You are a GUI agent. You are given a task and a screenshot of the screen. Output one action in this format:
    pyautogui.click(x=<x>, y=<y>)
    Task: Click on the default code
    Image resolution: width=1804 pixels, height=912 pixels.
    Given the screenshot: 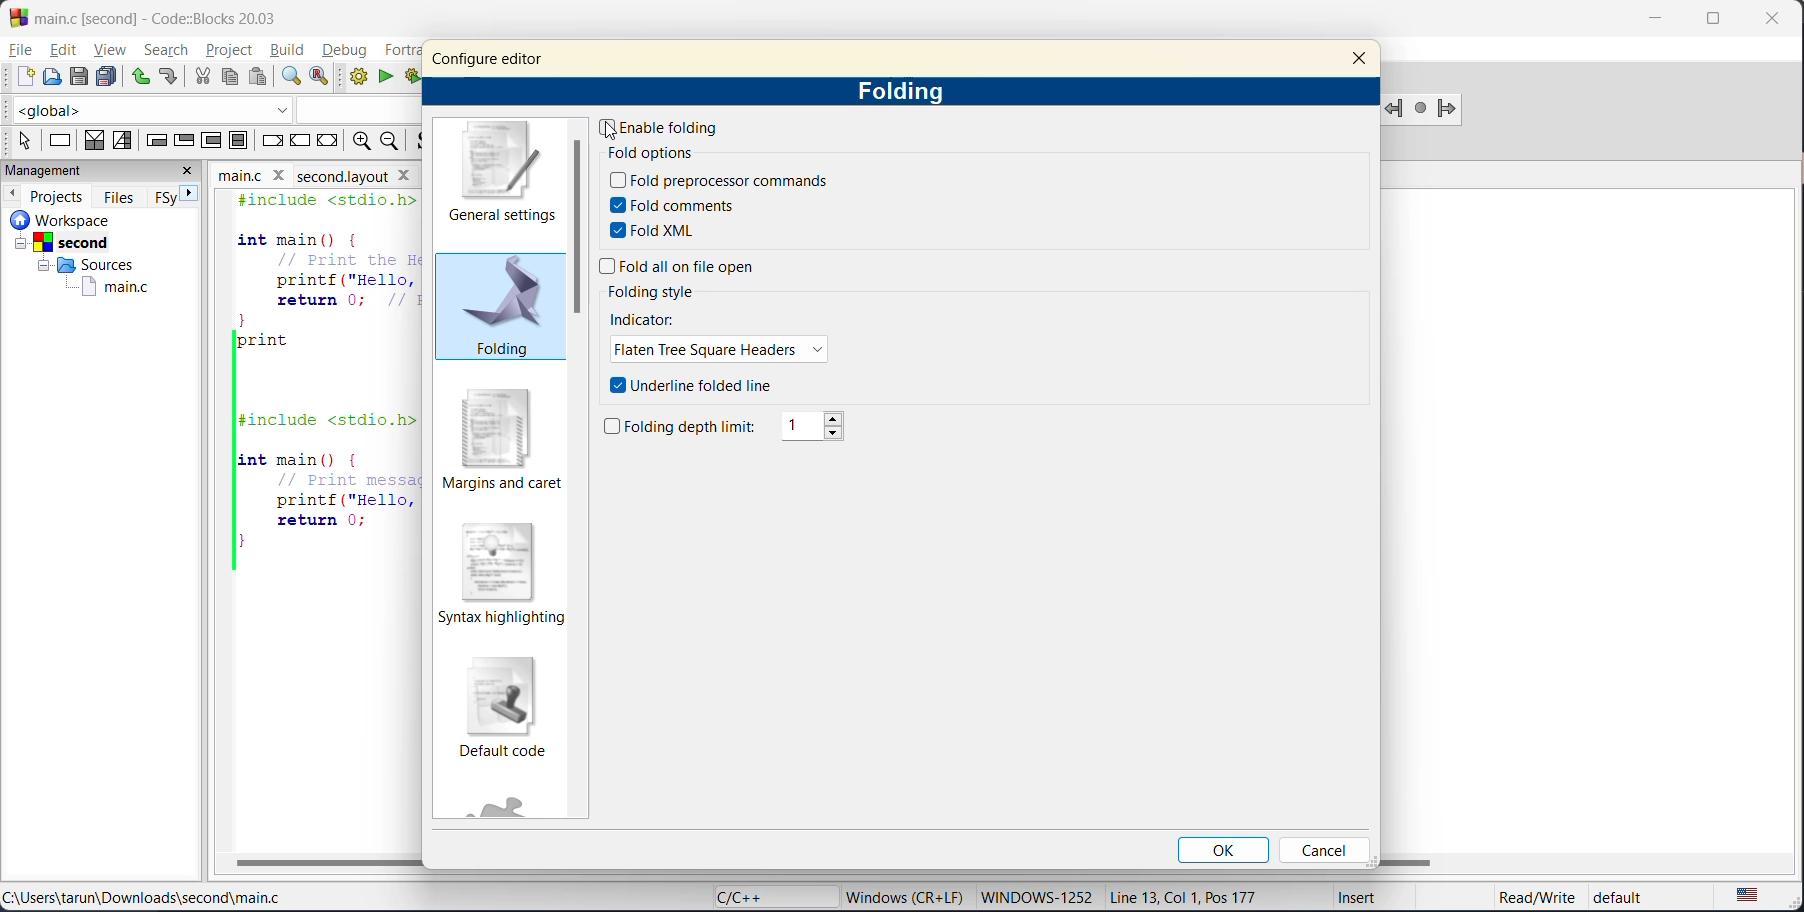 What is the action you would take?
    pyautogui.click(x=501, y=713)
    